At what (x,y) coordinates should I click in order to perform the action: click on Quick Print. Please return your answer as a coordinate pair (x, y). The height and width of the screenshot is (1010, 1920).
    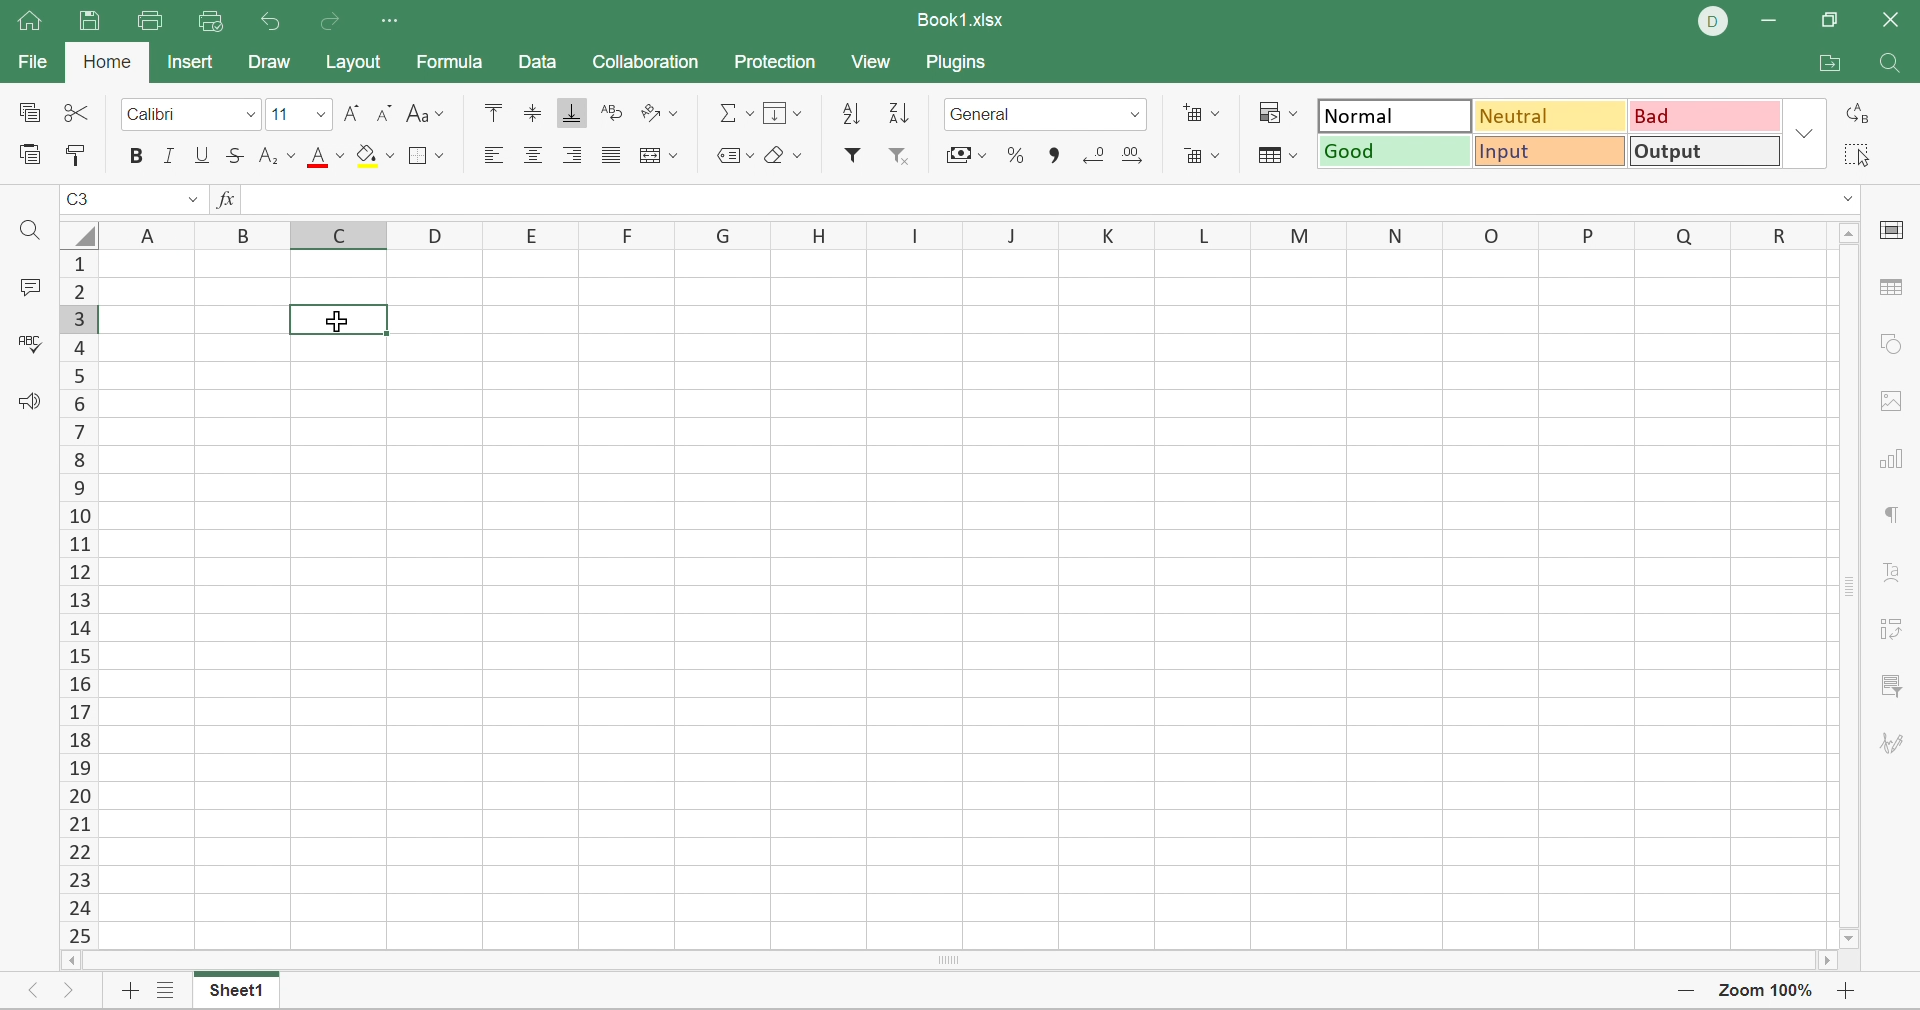
    Looking at the image, I should click on (214, 22).